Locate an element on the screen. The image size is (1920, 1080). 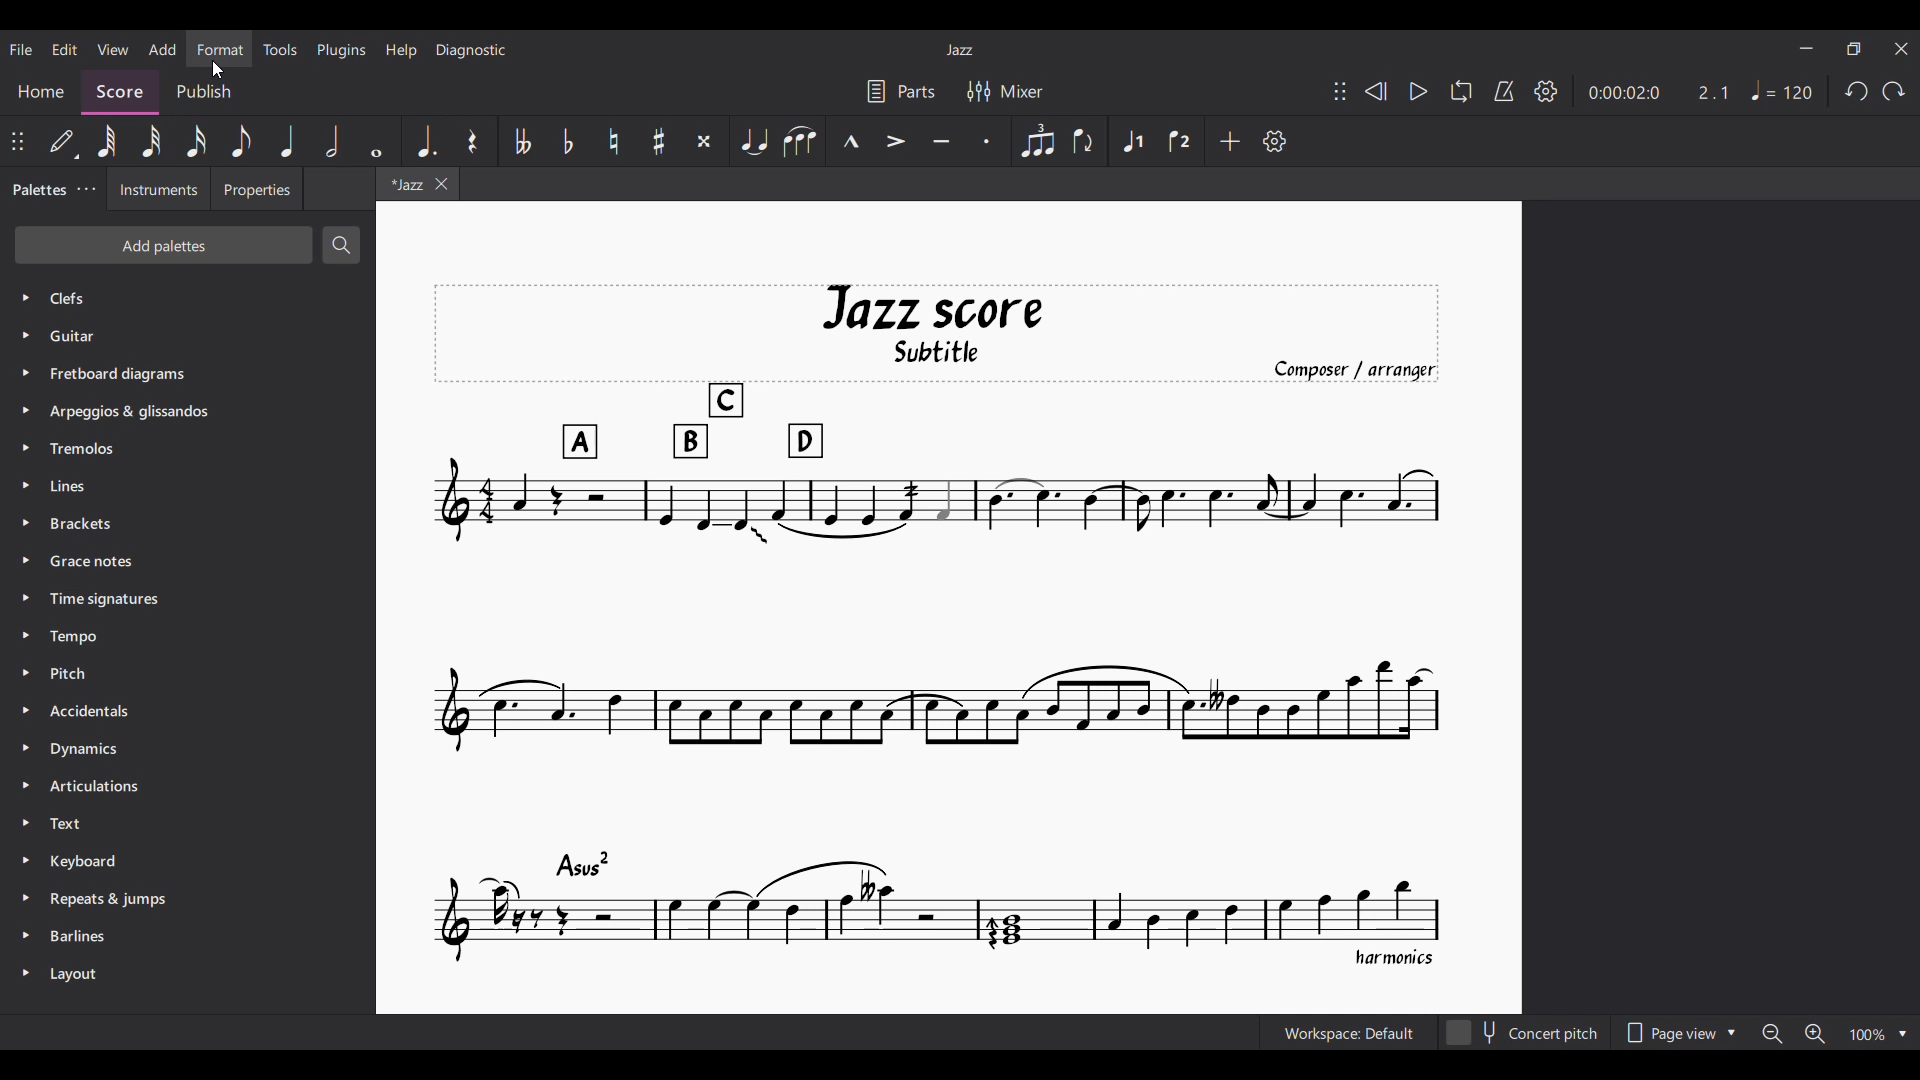
Diagnostic menu is located at coordinates (470, 51).